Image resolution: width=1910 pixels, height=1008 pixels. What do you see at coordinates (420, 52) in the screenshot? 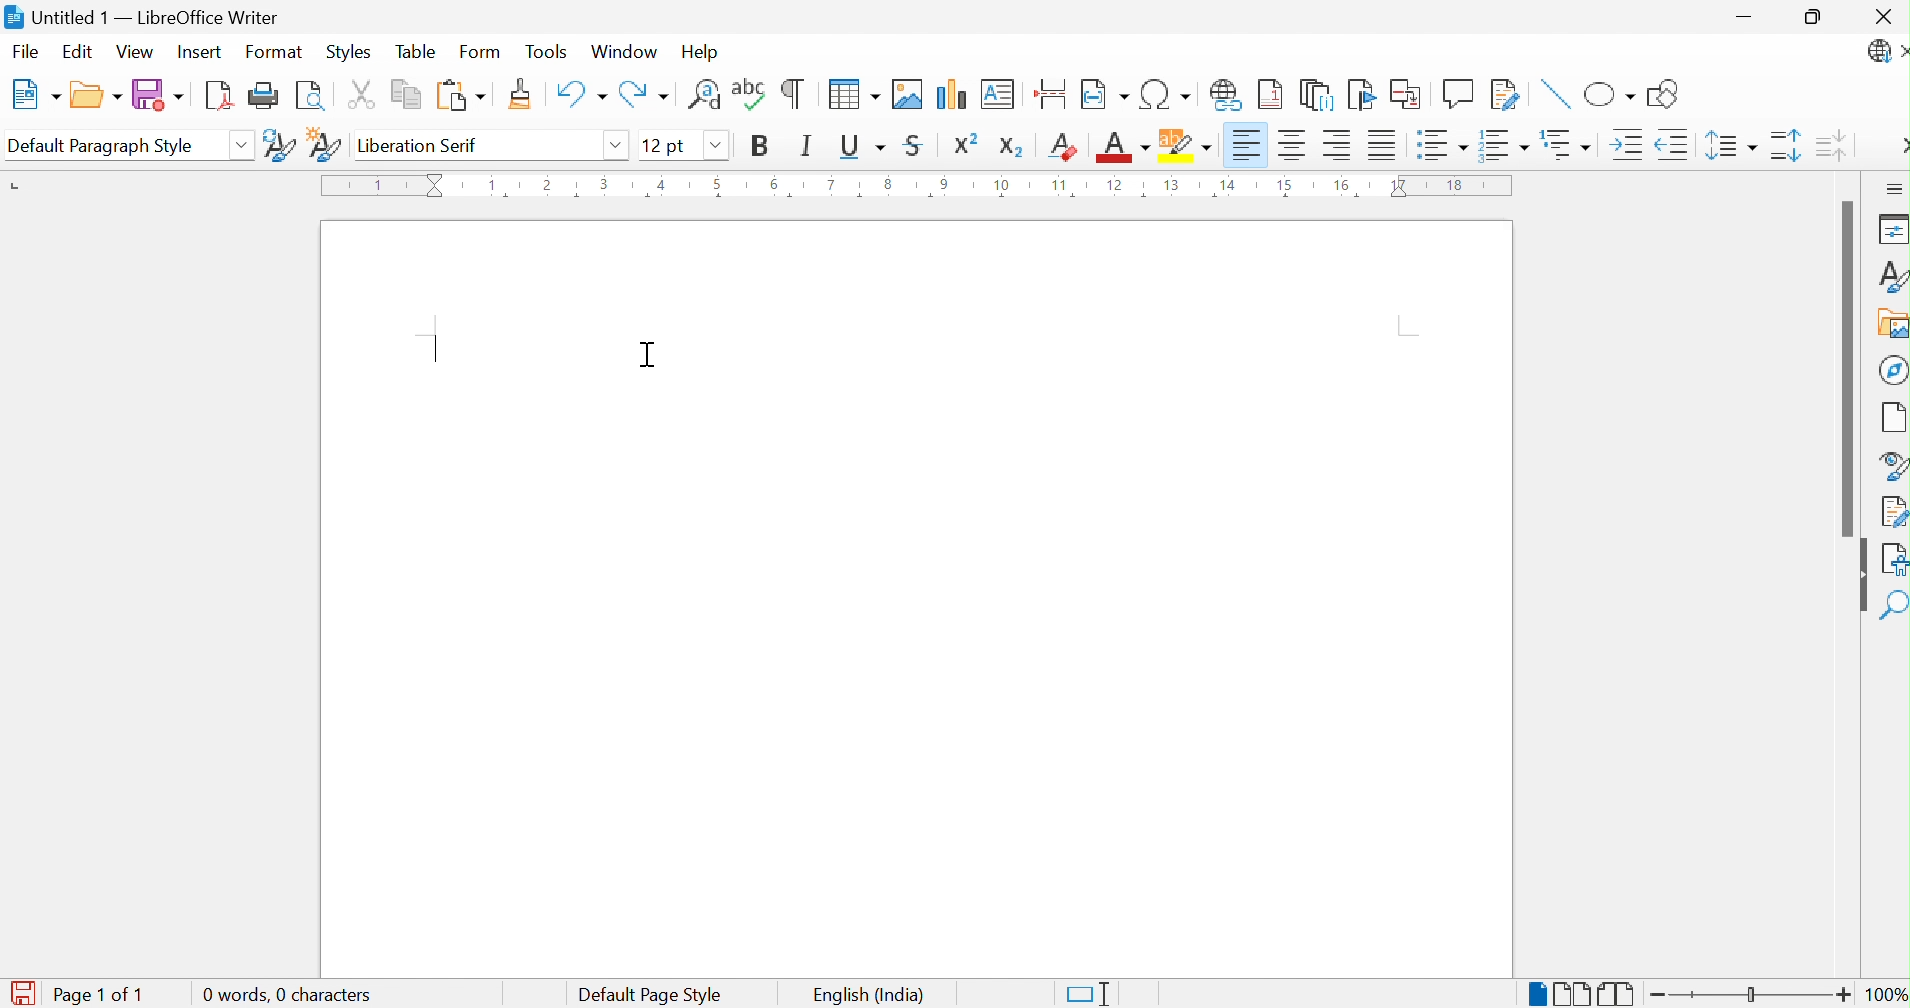
I see `Table` at bounding box center [420, 52].